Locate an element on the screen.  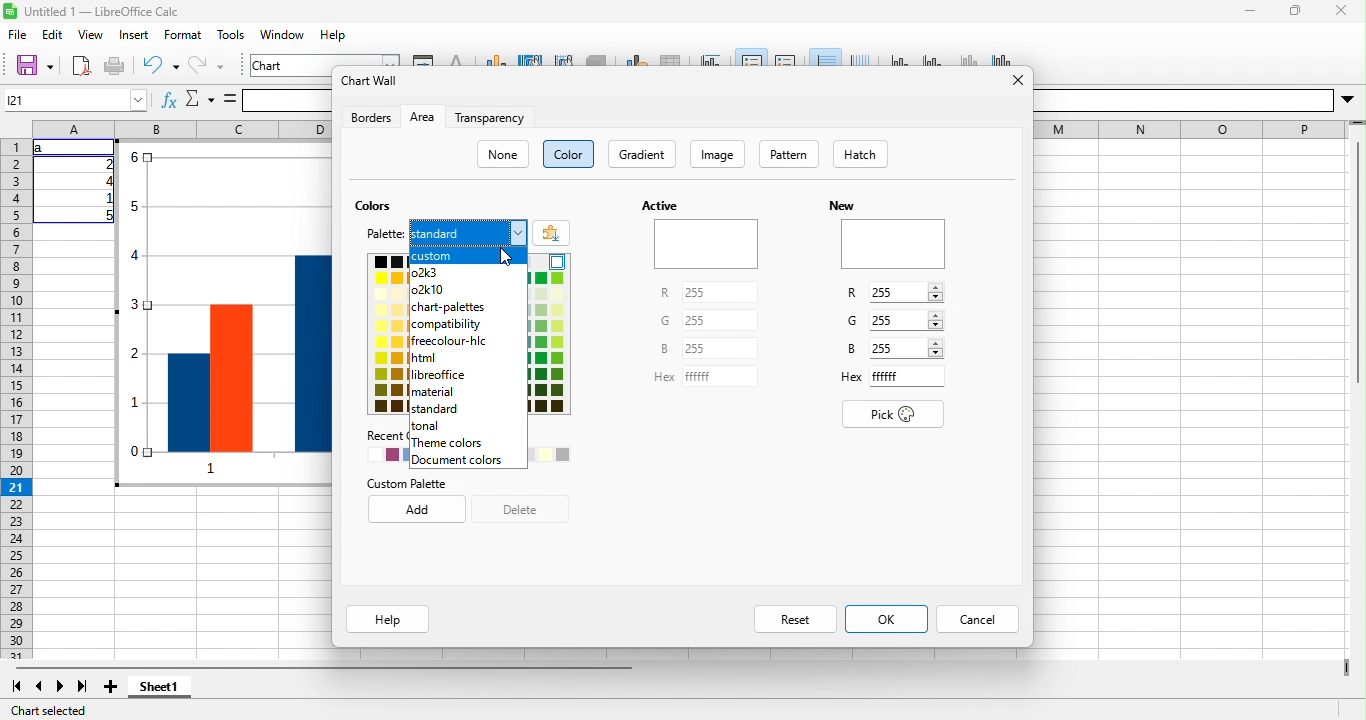
add is located at coordinates (417, 509).